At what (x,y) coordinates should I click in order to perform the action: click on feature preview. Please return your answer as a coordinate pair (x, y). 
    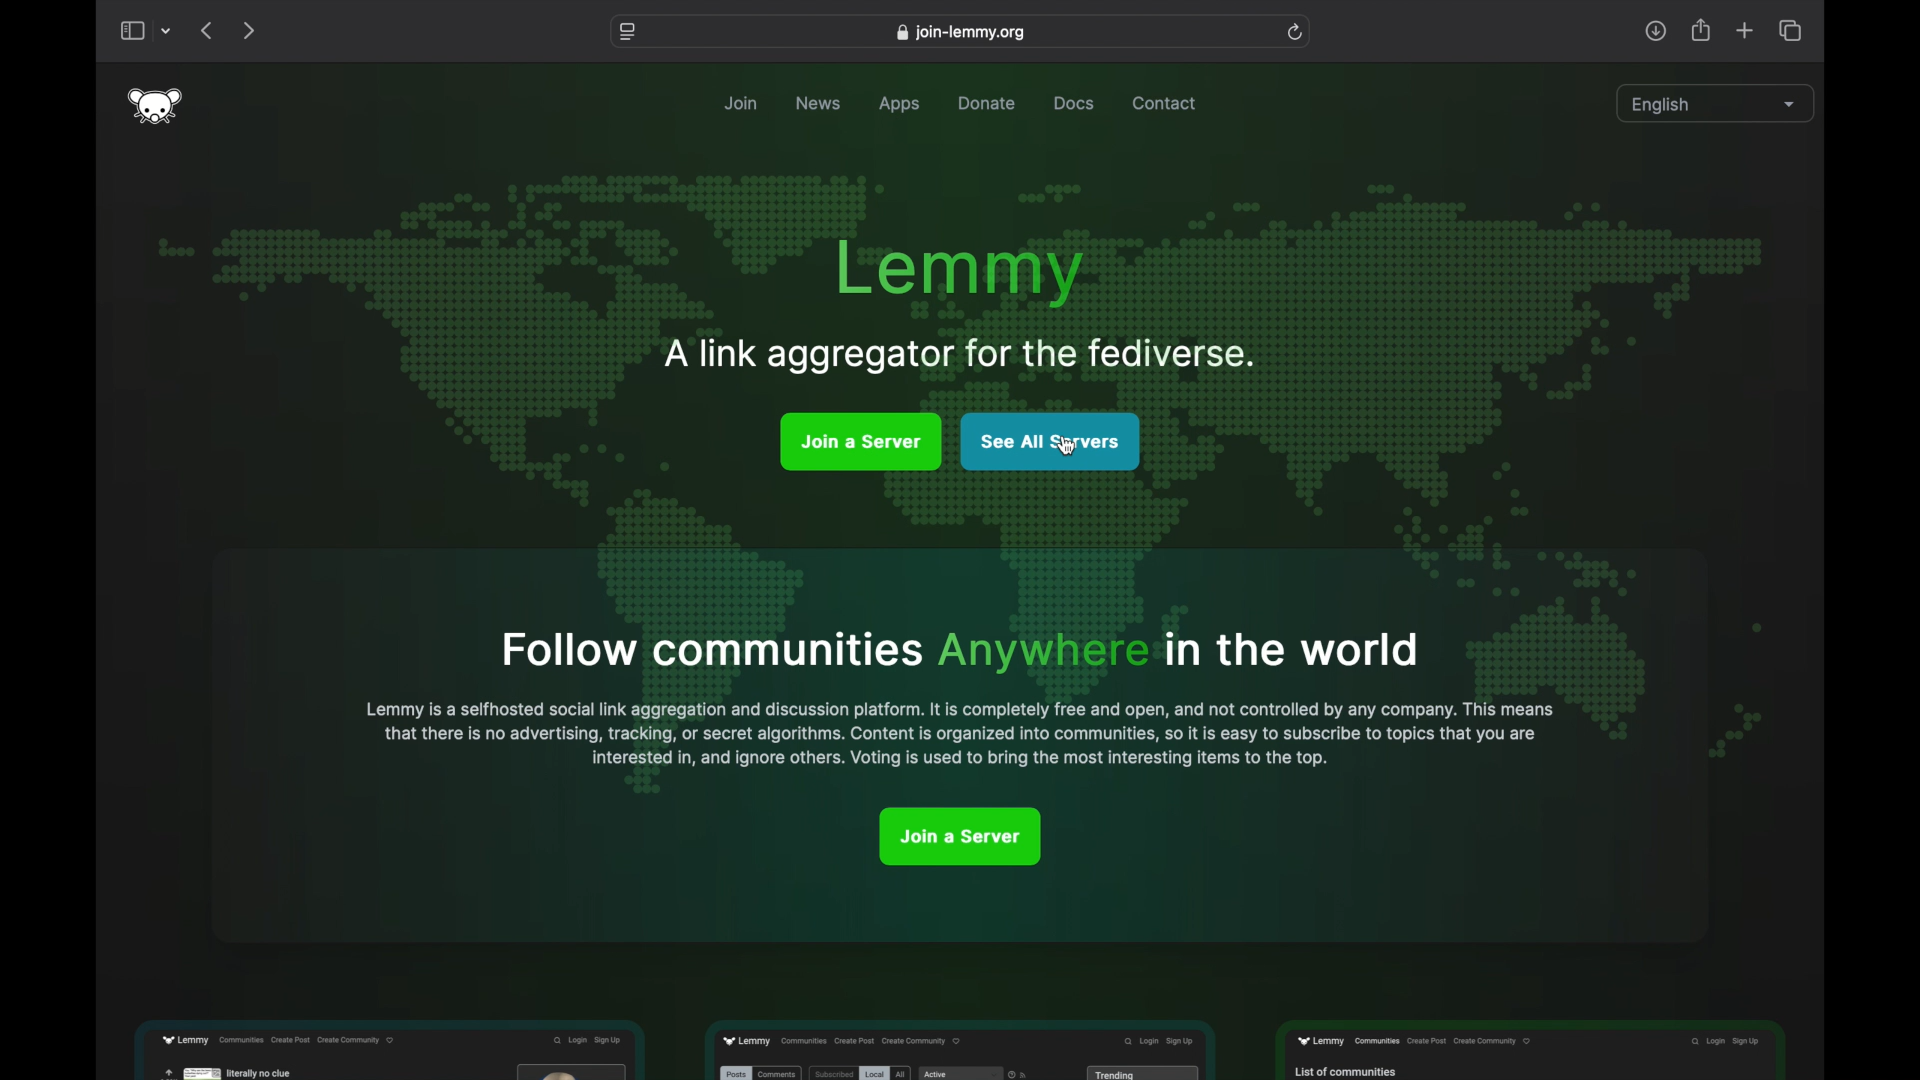
    Looking at the image, I should click on (964, 1049).